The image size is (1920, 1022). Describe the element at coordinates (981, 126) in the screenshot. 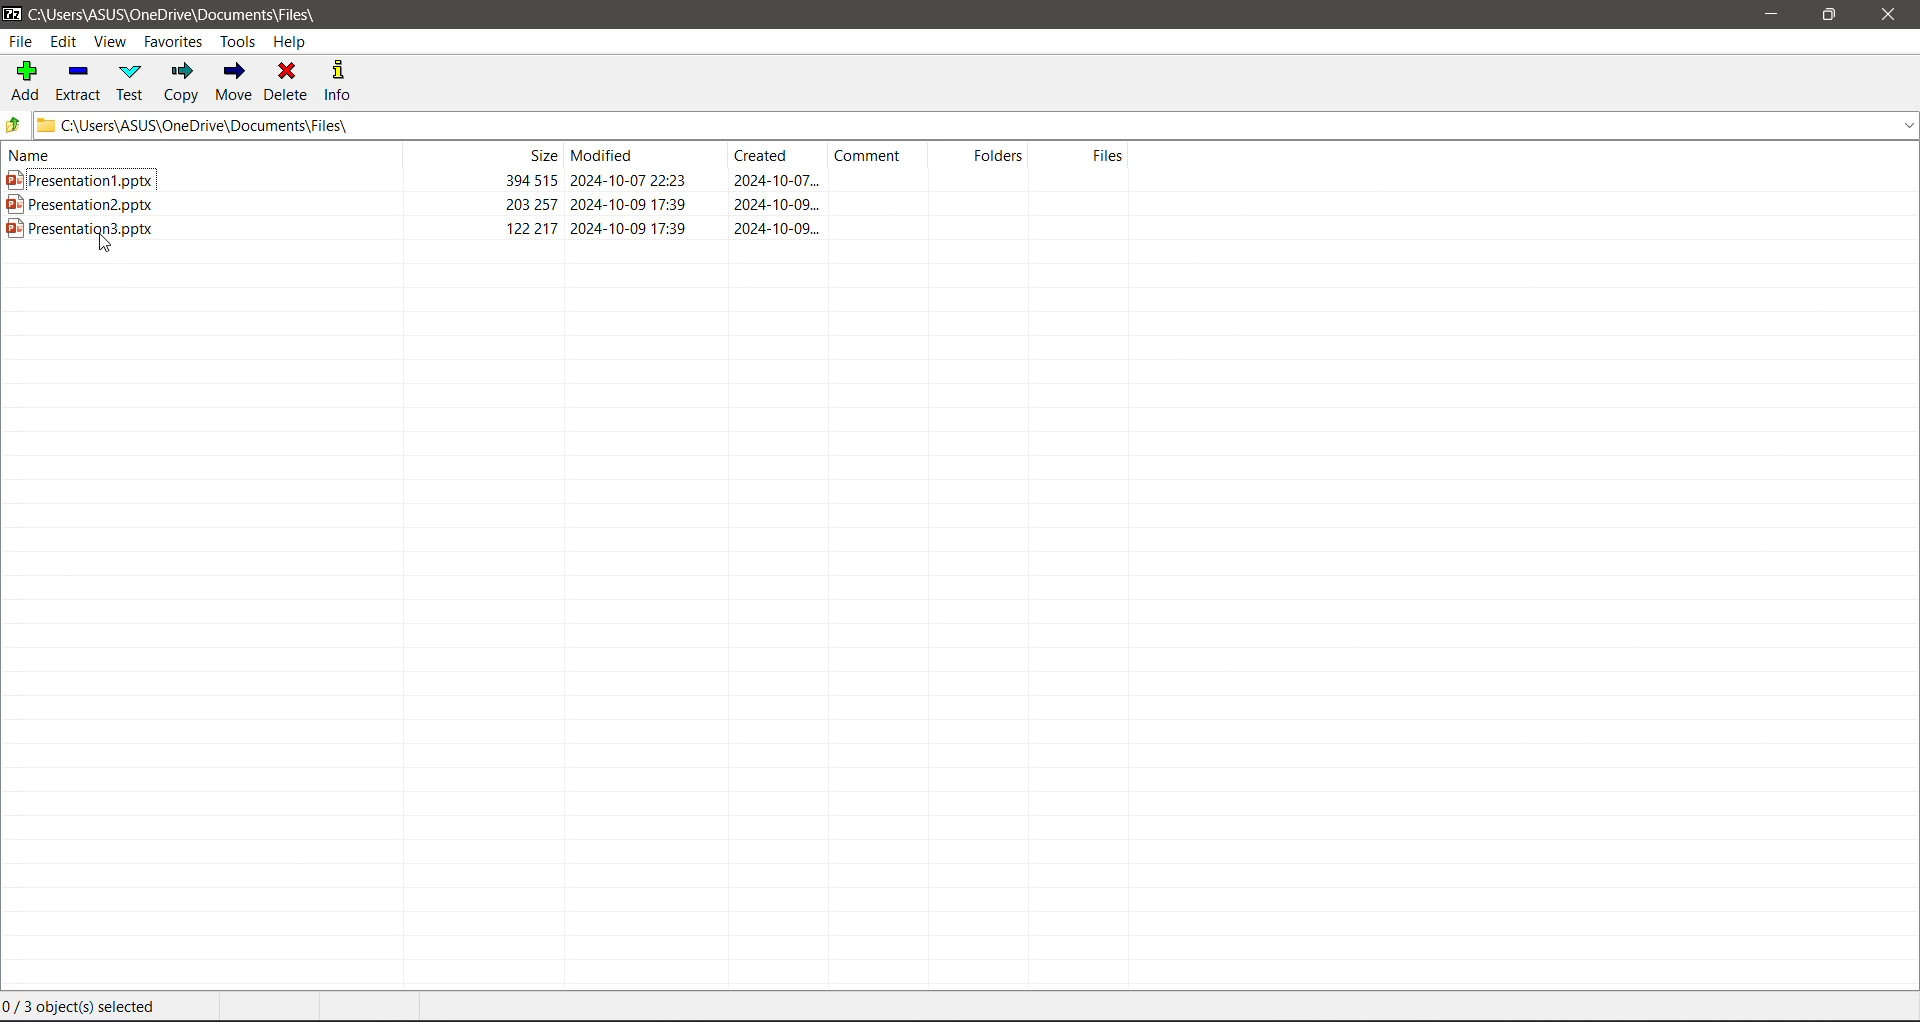

I see `Current Folder Path` at that location.